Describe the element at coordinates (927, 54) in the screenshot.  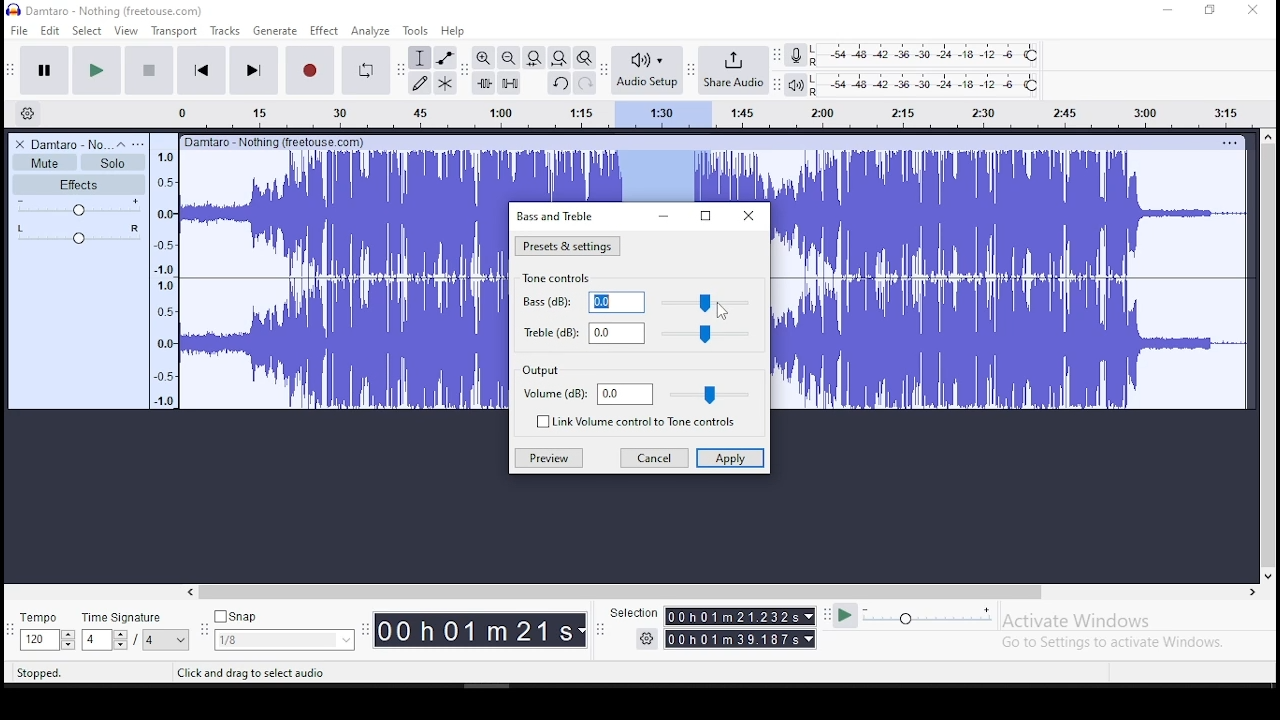
I see `recording level` at that location.